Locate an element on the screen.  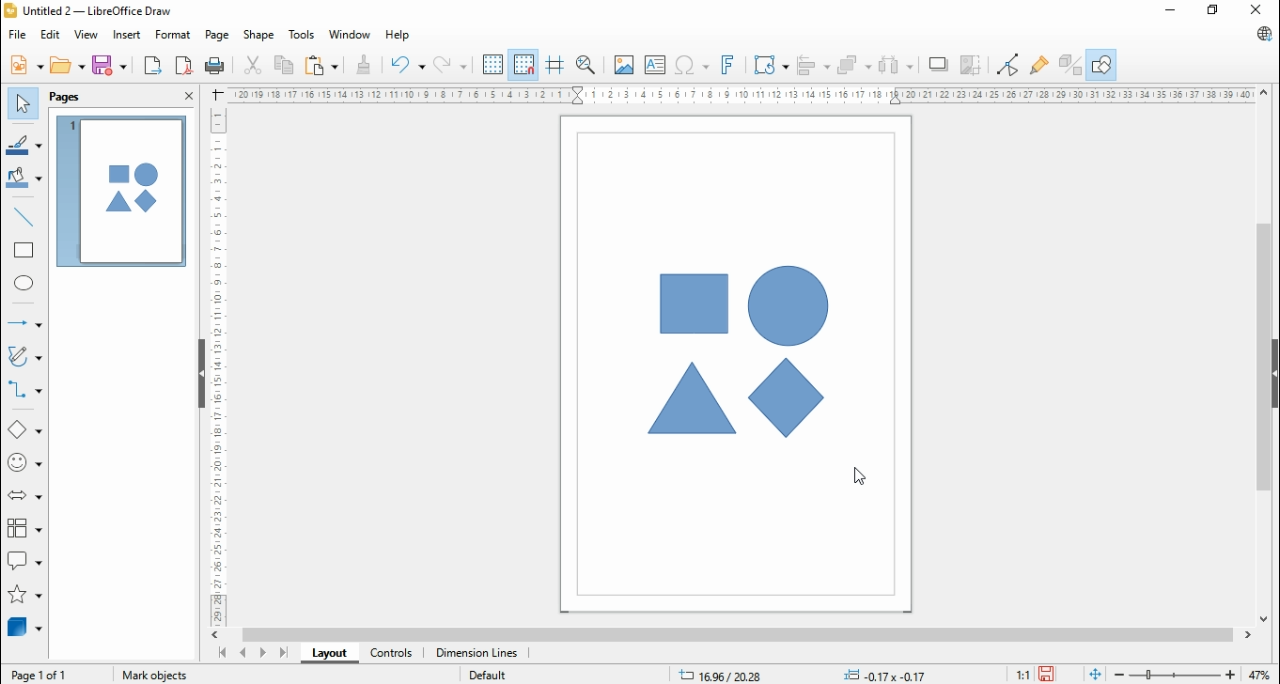
scroll bar is located at coordinates (736, 635).